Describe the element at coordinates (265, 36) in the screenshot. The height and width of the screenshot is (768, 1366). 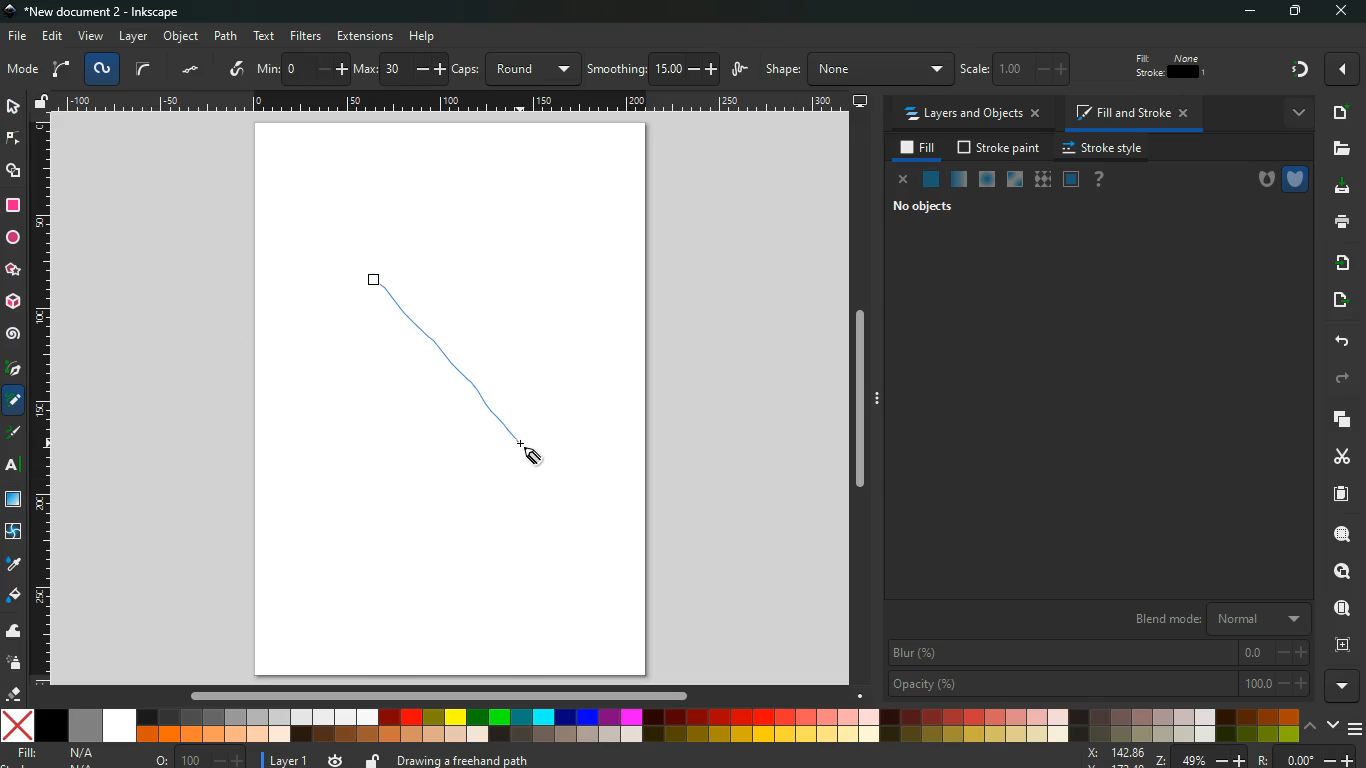
I see `text` at that location.